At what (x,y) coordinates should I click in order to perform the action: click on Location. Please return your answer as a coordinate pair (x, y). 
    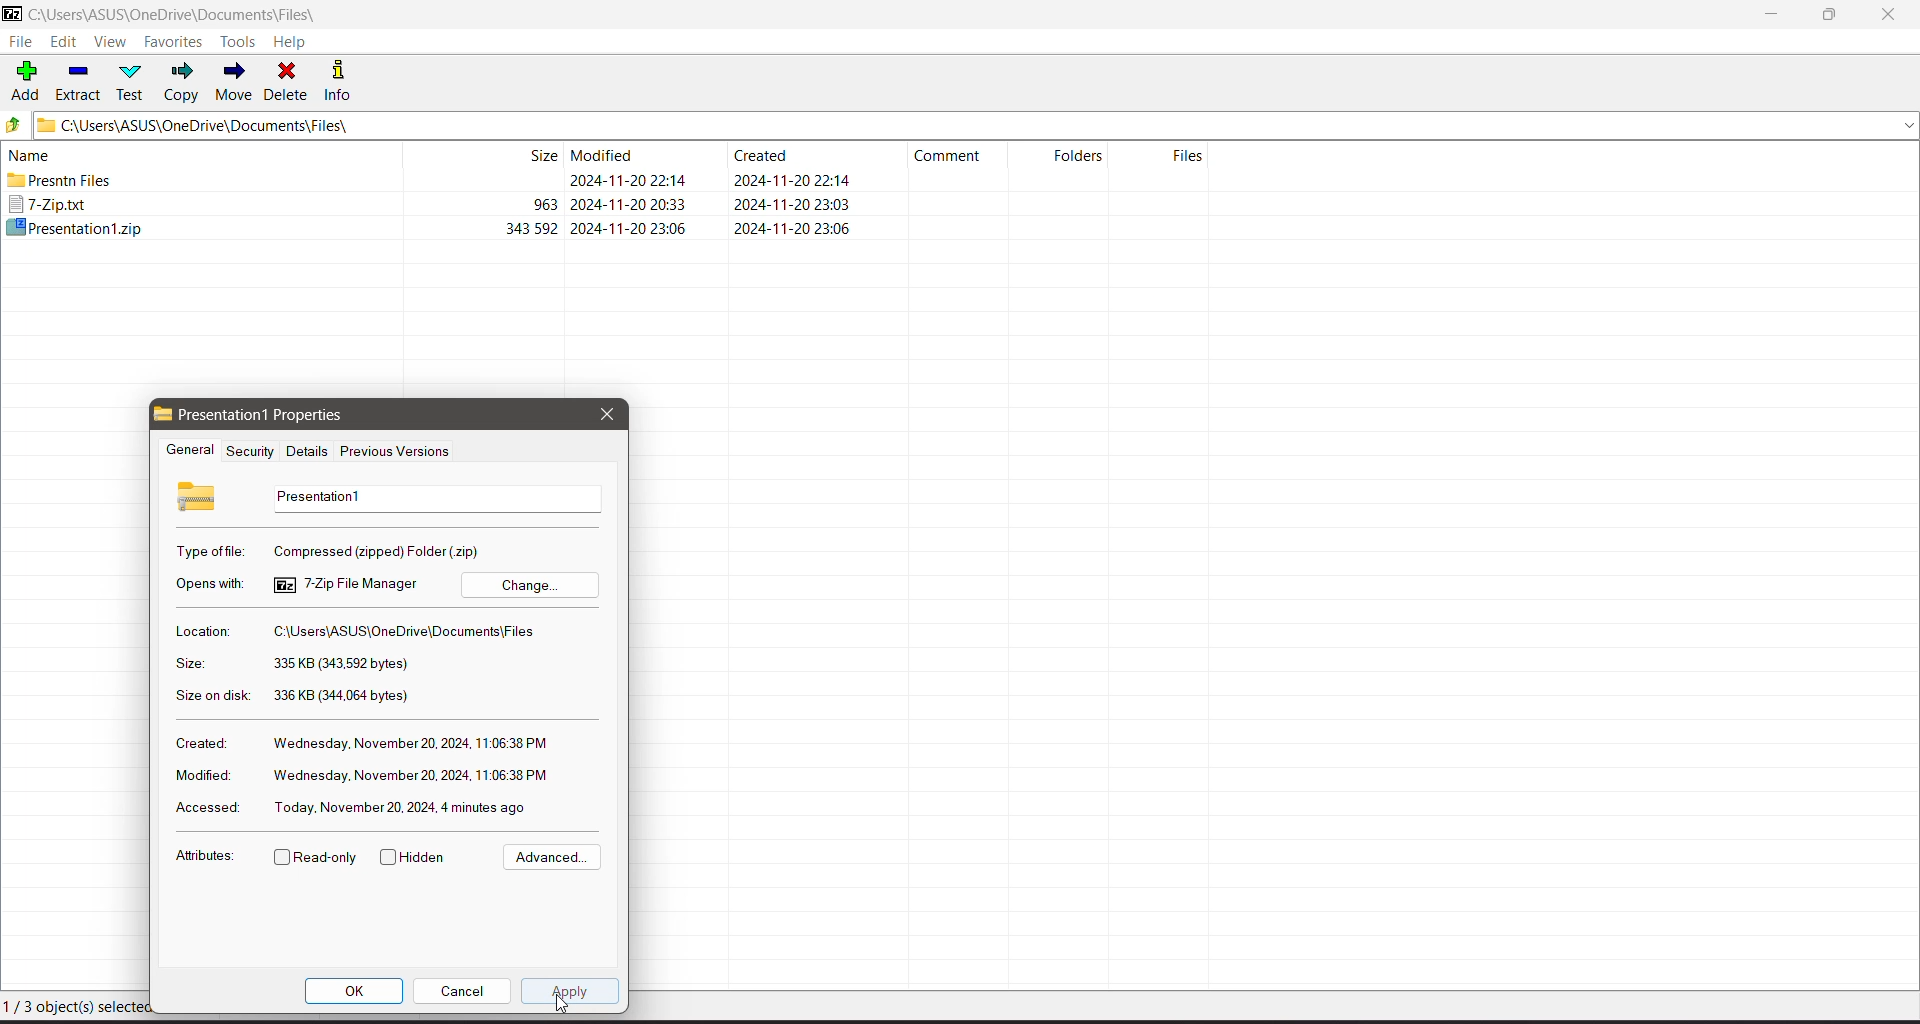
    Looking at the image, I should click on (201, 631).